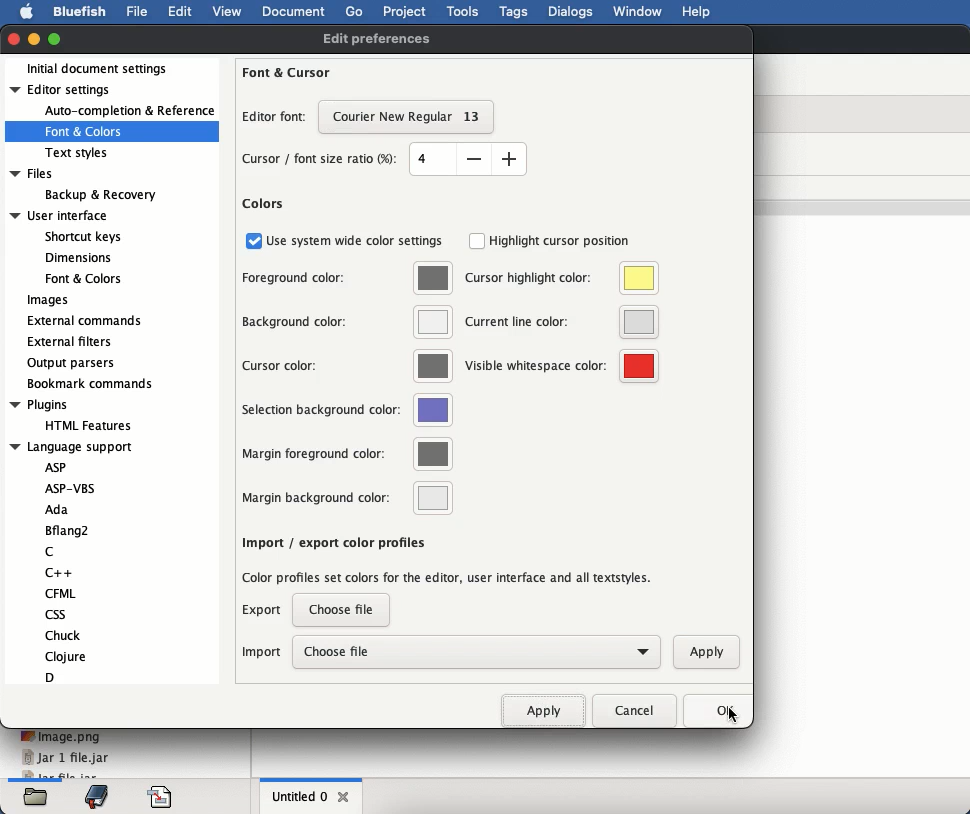 This screenshot has height=814, width=970. Describe the element at coordinates (701, 650) in the screenshot. I see `apply` at that location.